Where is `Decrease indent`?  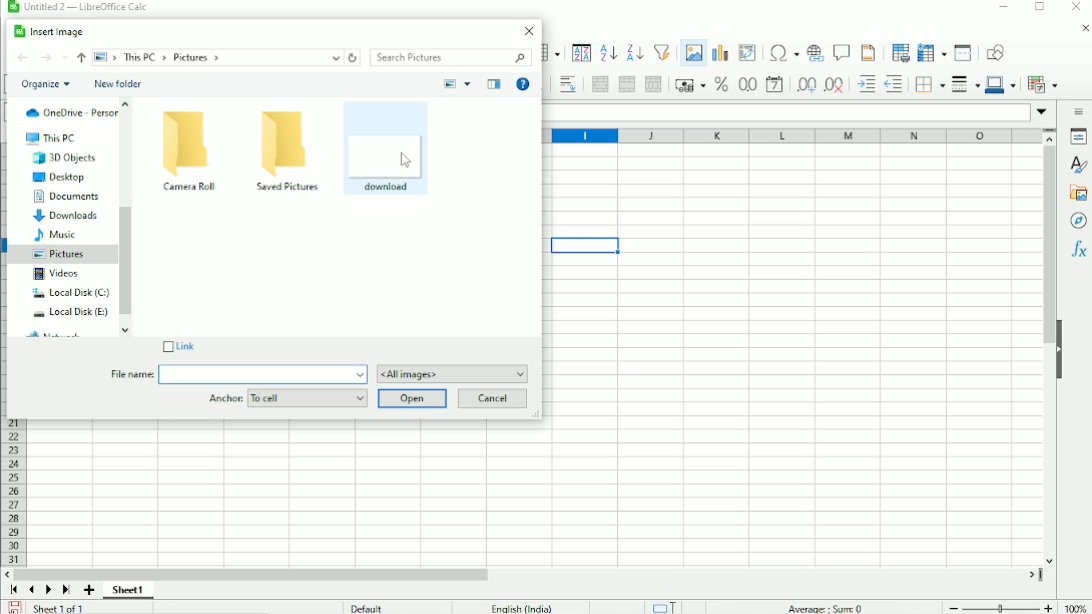
Decrease indent is located at coordinates (895, 86).